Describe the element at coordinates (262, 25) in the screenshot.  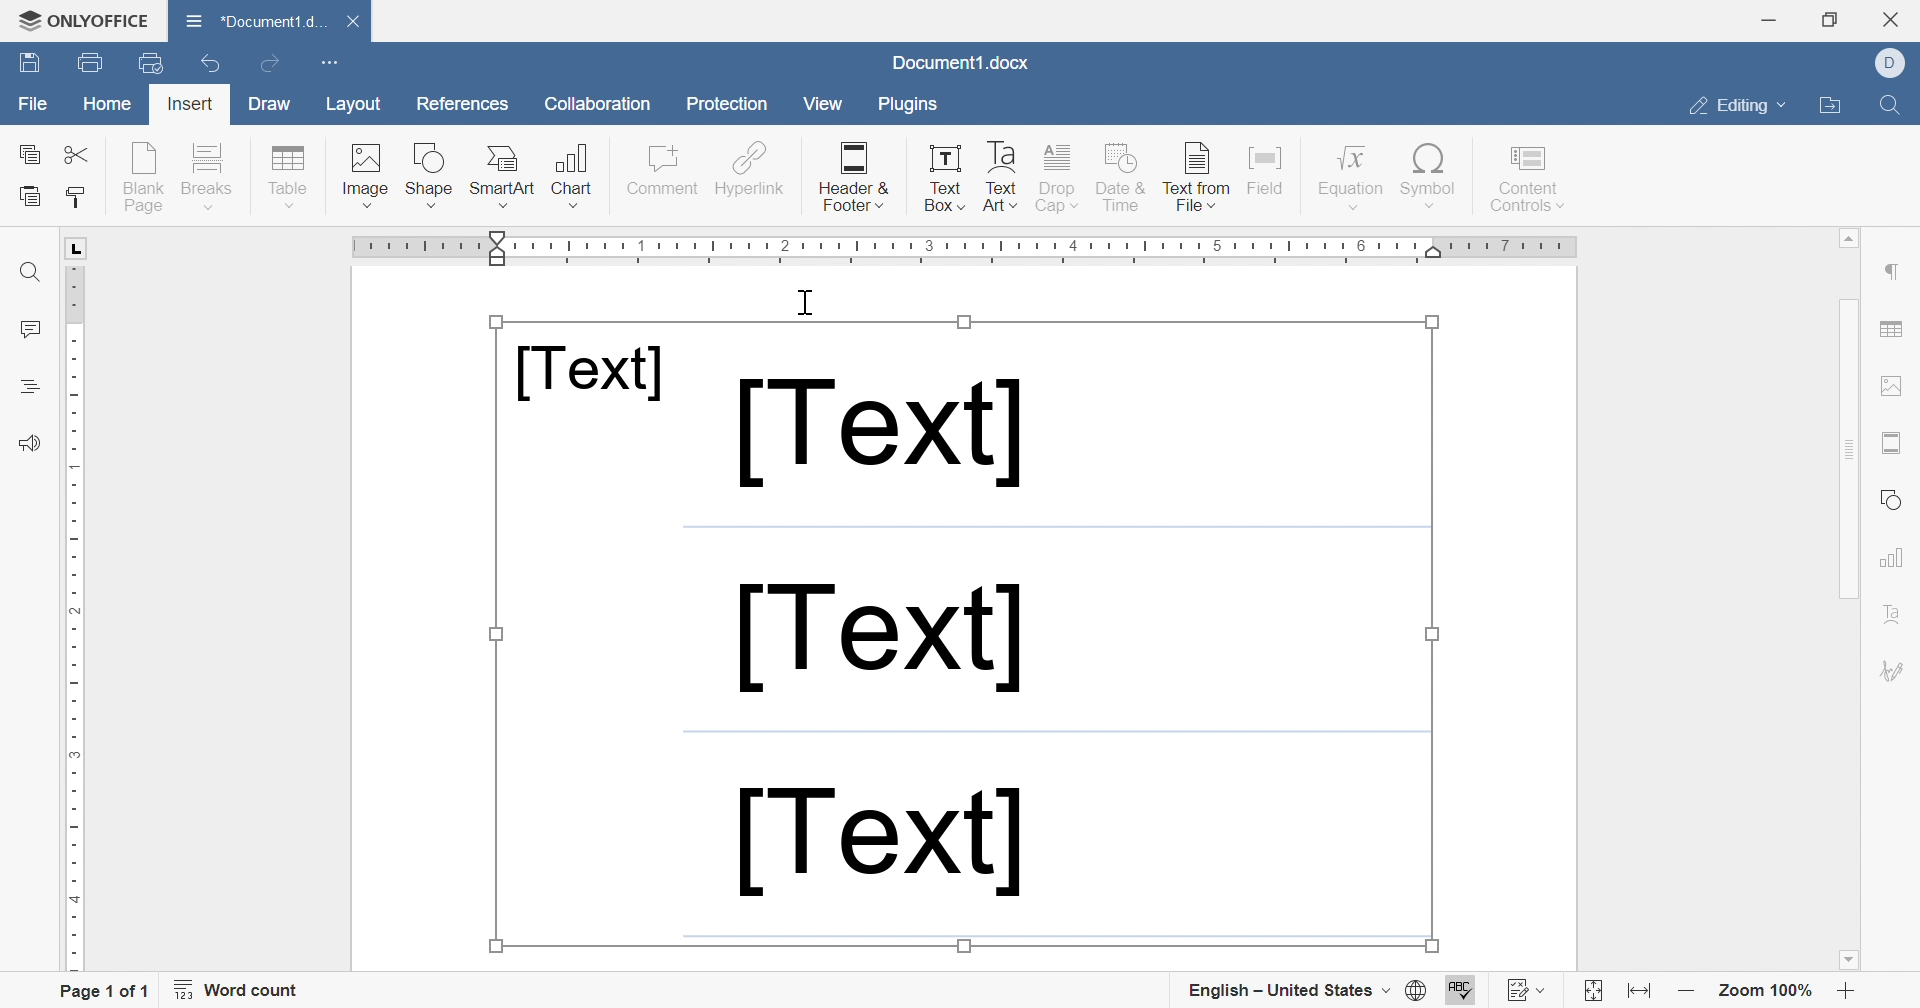
I see `Document1.docx` at that location.